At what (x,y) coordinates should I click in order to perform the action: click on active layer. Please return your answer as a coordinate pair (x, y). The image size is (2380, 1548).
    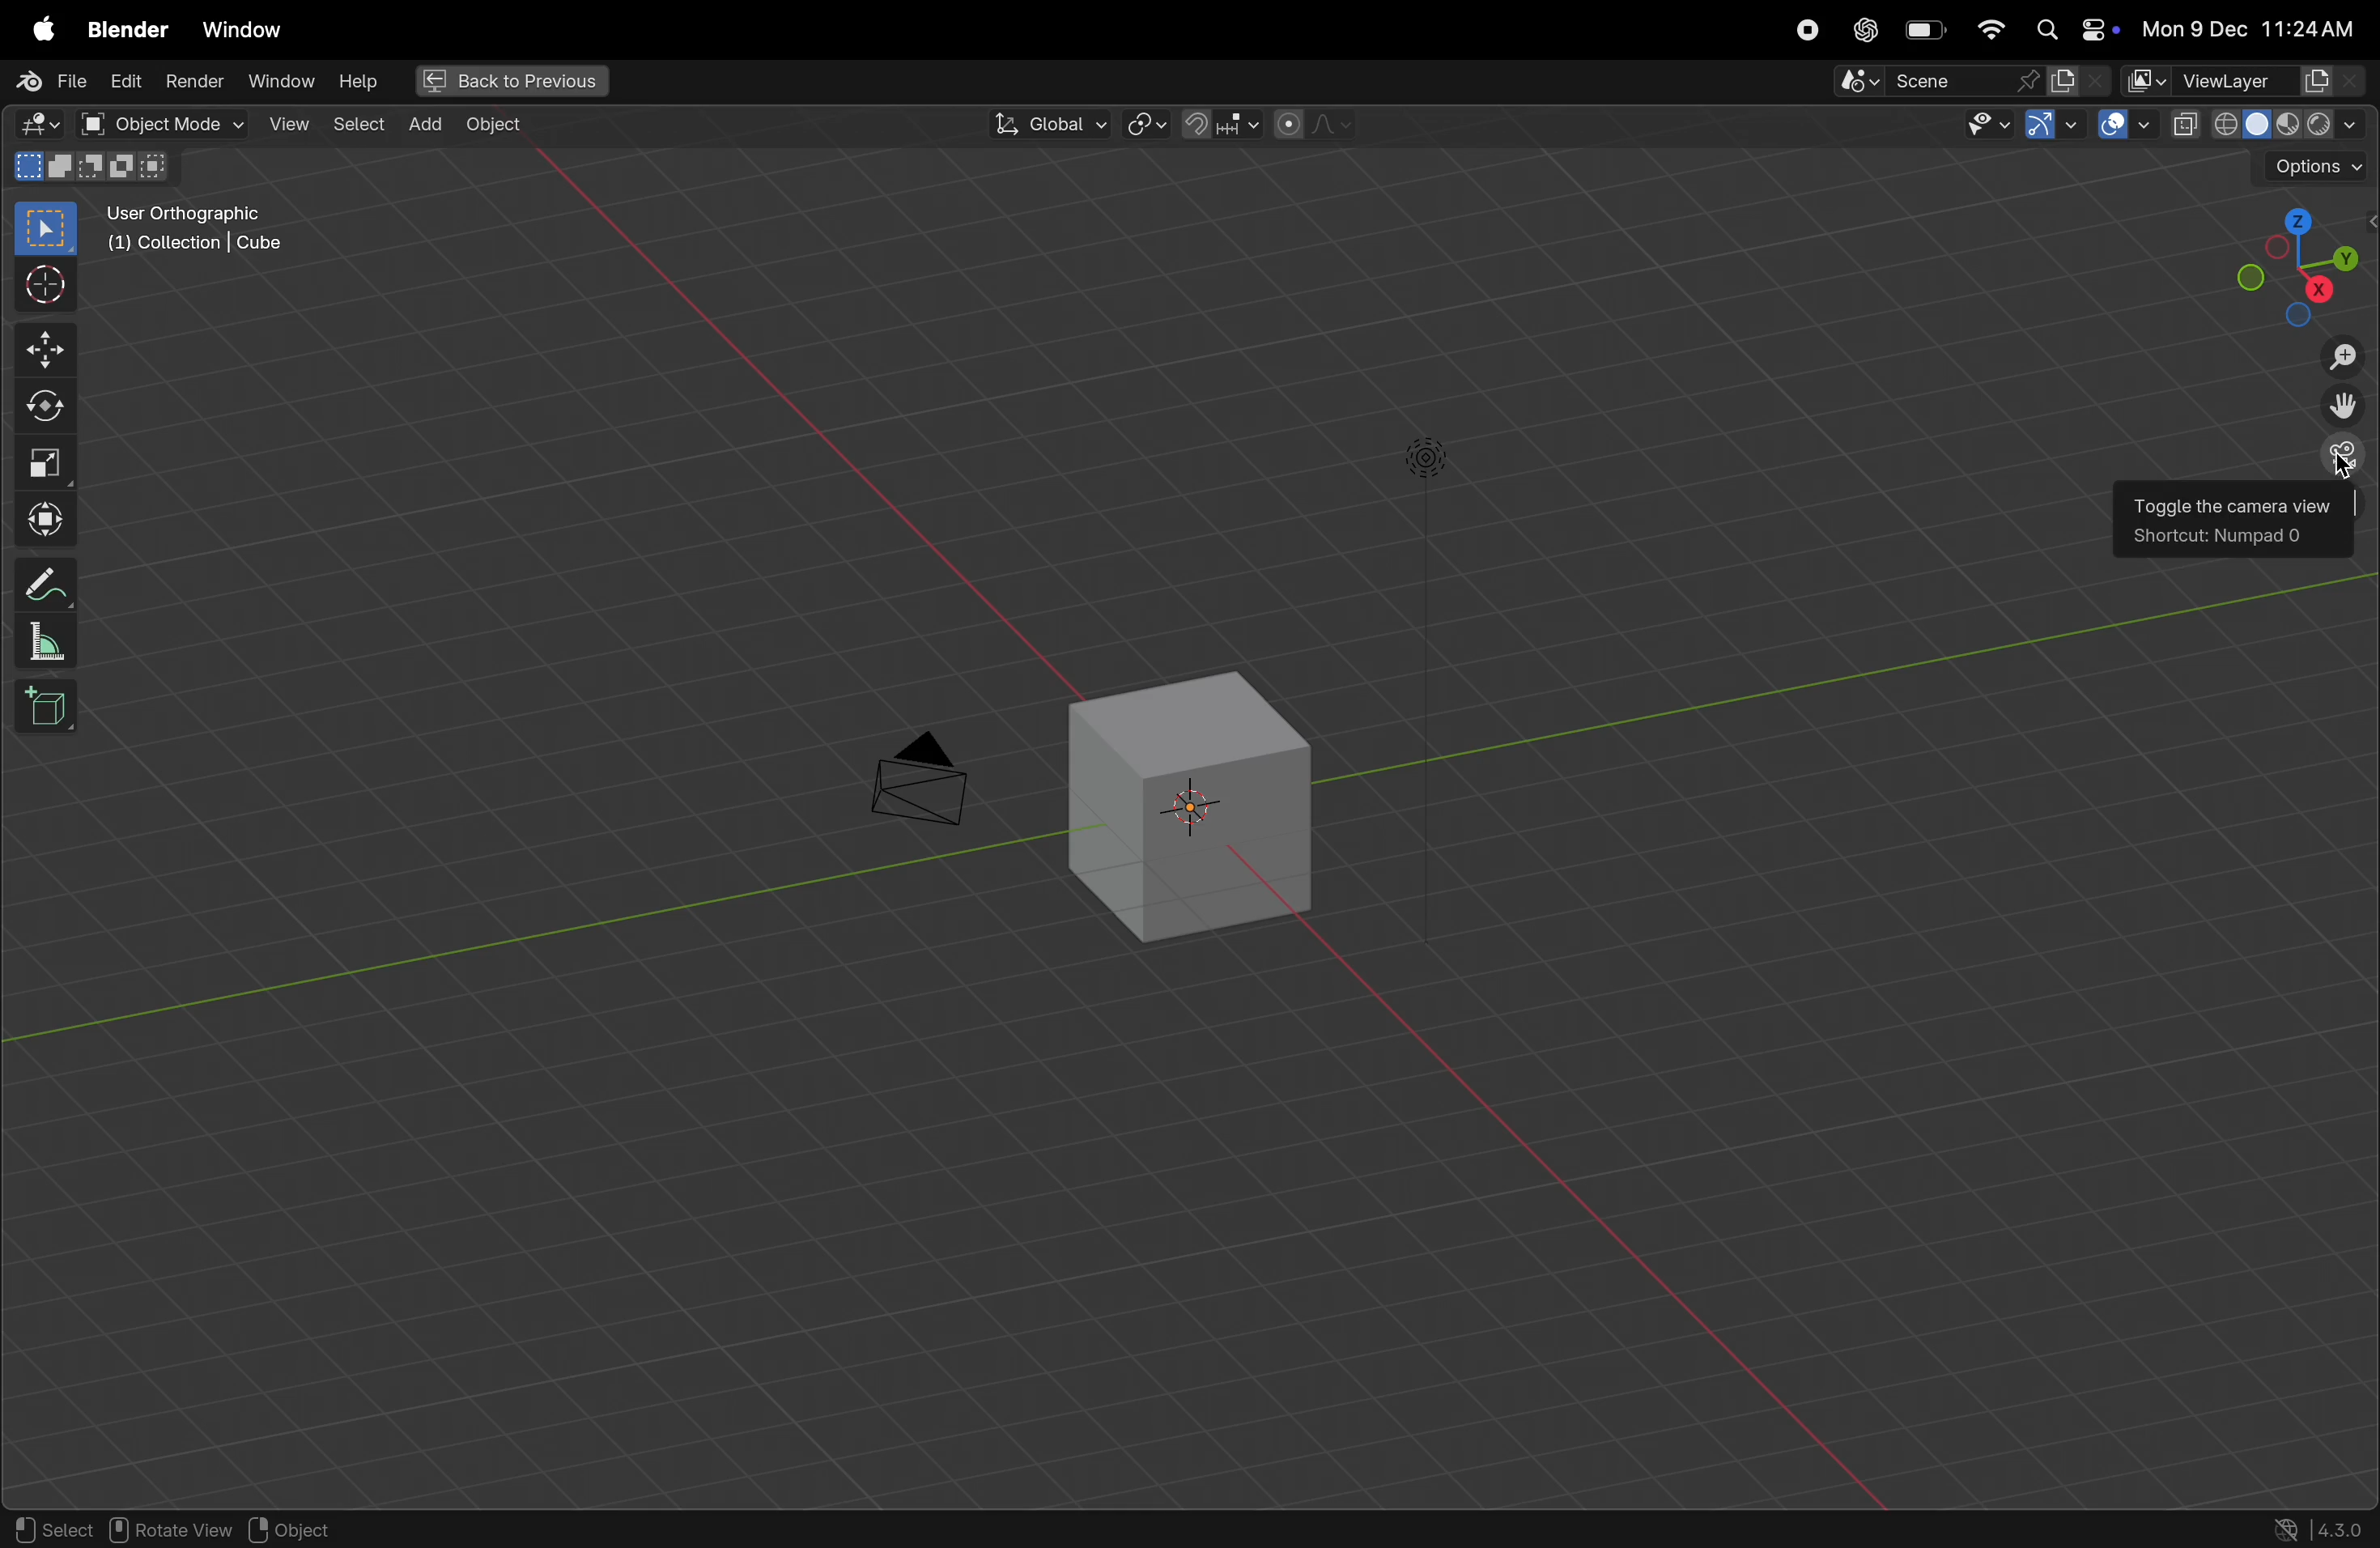
    Looking at the image, I should click on (2080, 81).